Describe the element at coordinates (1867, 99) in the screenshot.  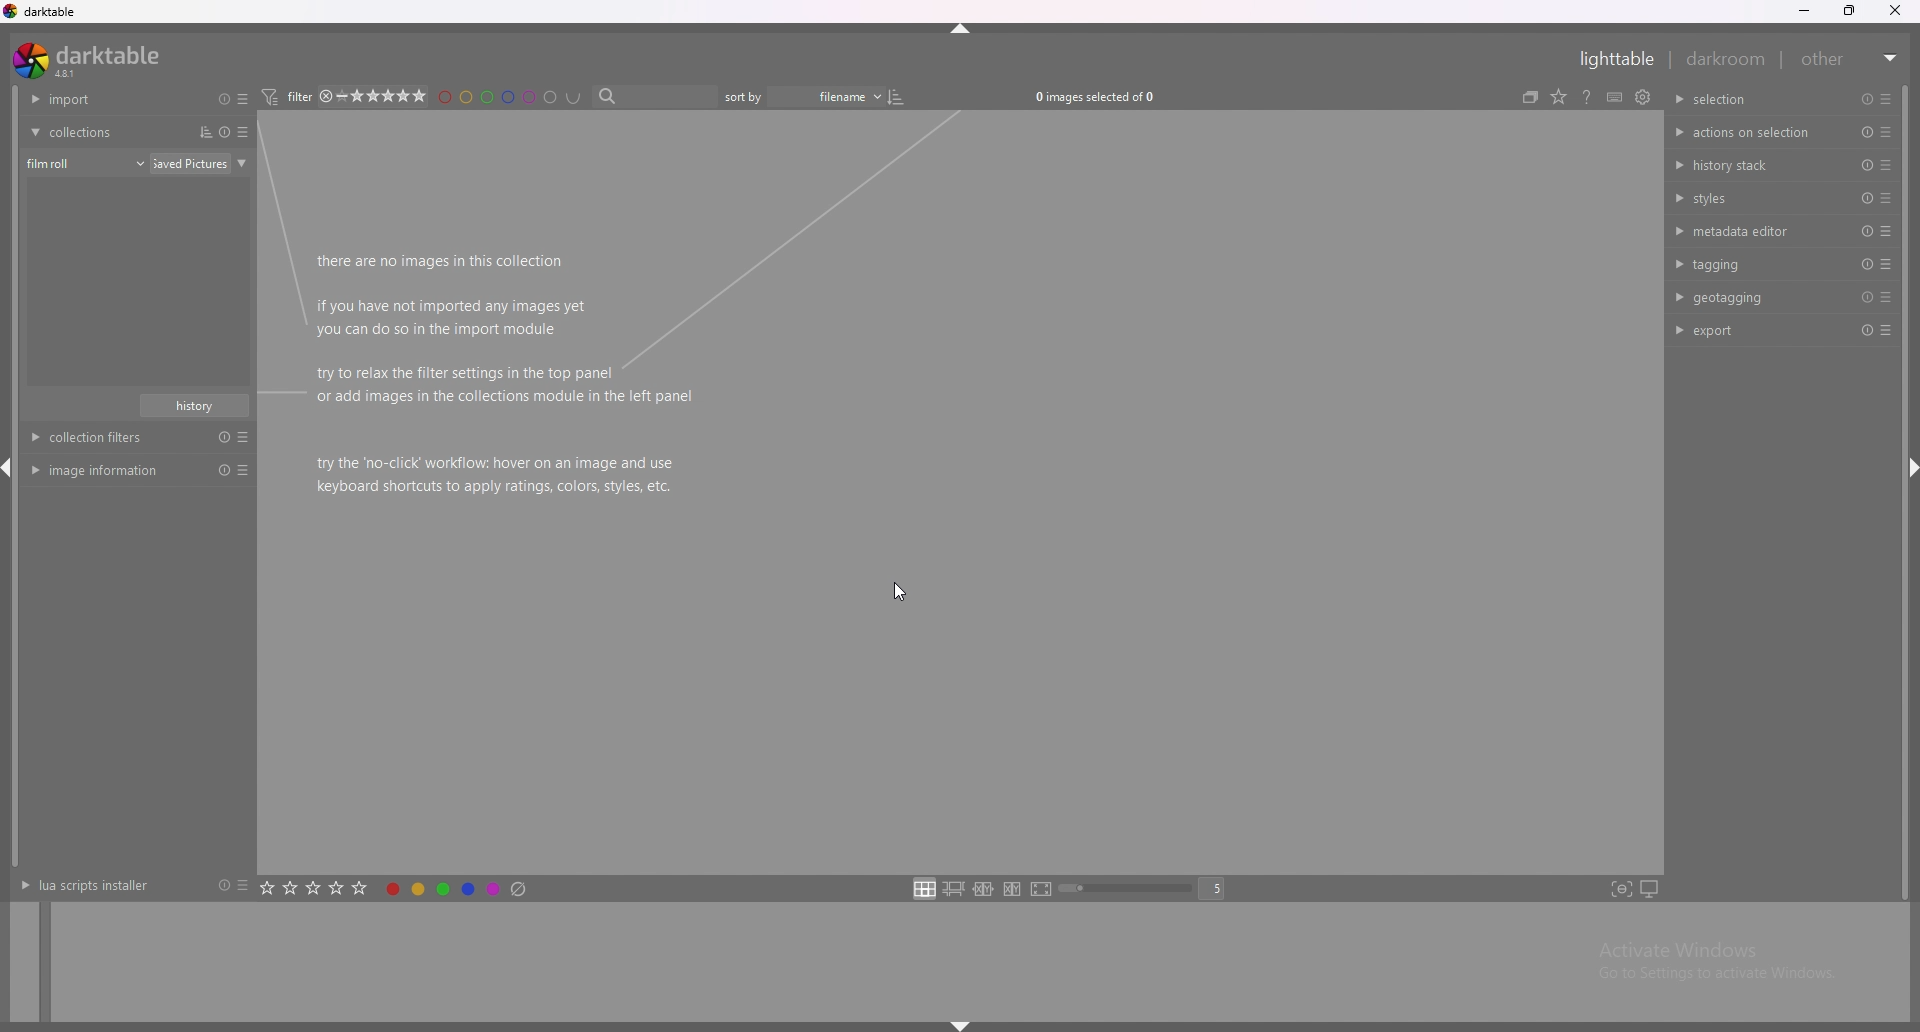
I see `reset` at that location.